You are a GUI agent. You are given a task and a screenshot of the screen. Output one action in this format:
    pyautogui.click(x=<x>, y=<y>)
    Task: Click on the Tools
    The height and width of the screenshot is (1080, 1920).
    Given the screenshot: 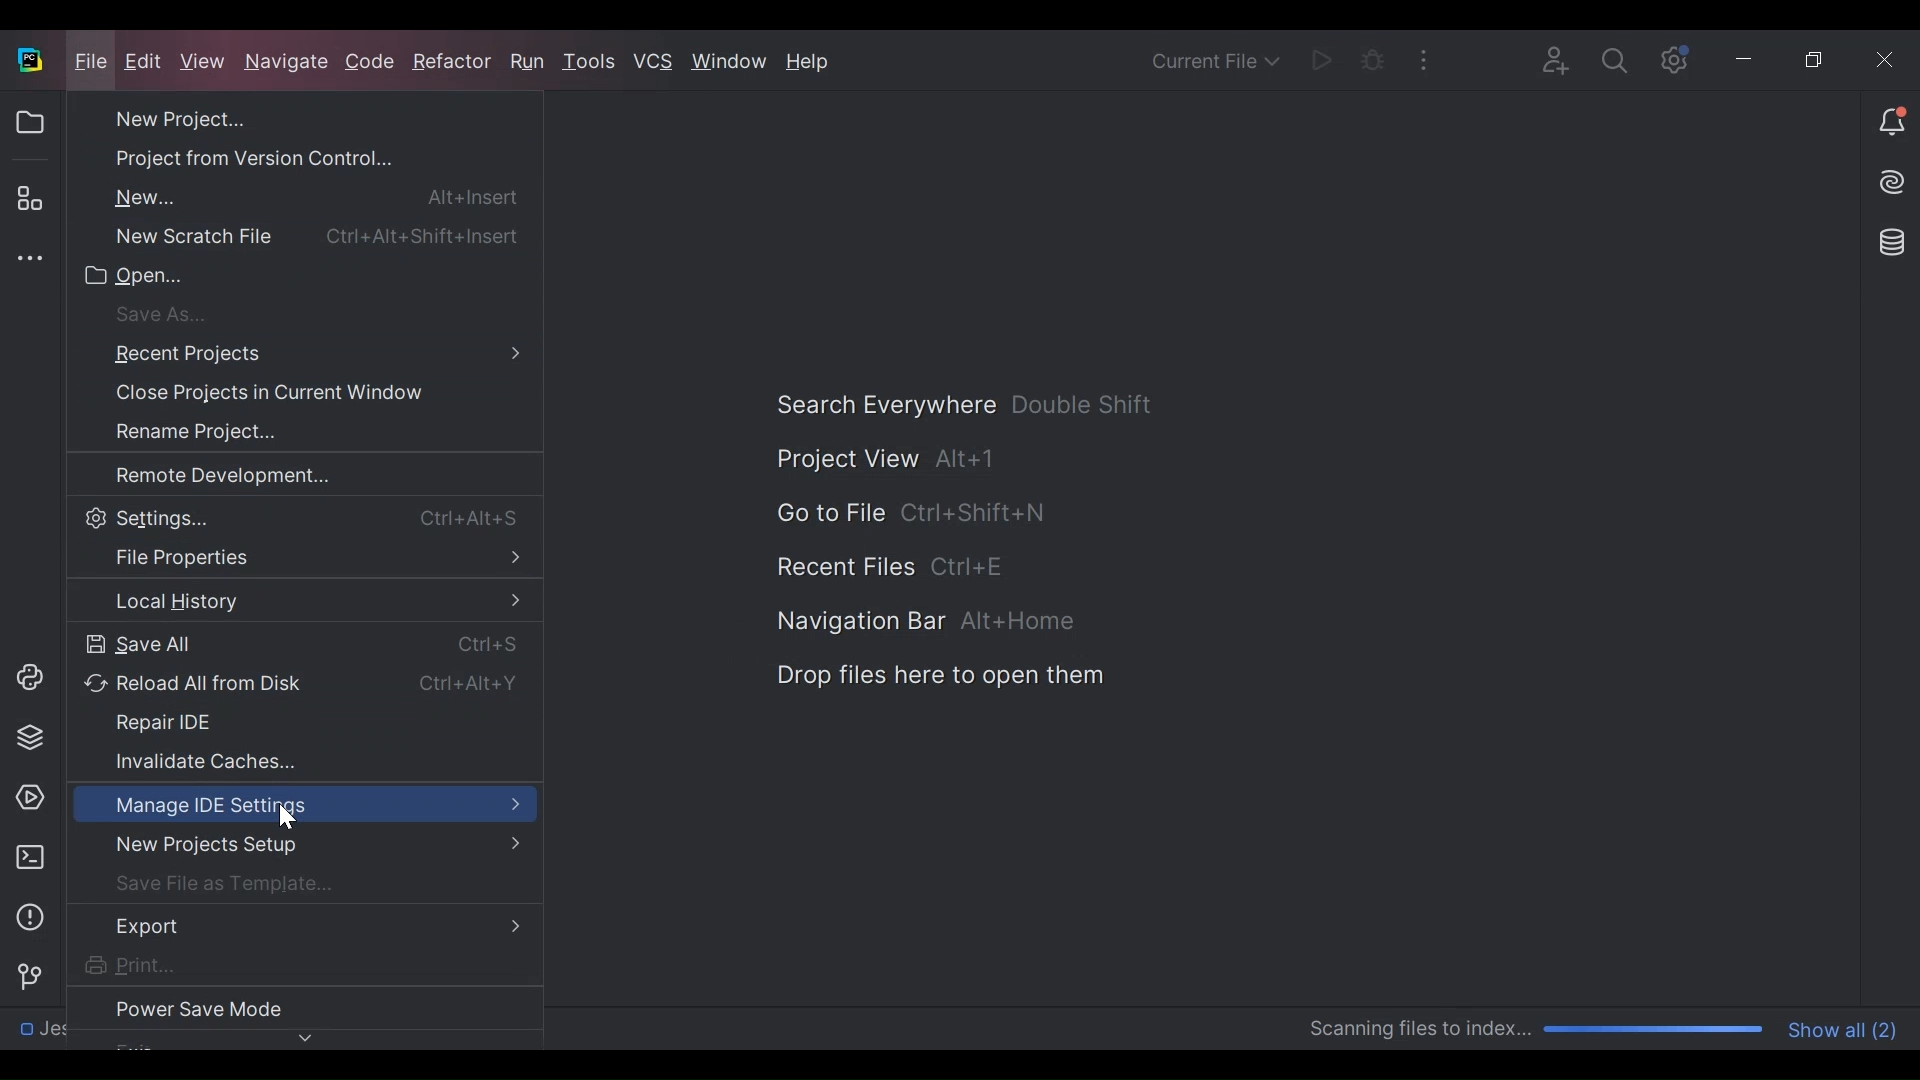 What is the action you would take?
    pyautogui.click(x=593, y=63)
    